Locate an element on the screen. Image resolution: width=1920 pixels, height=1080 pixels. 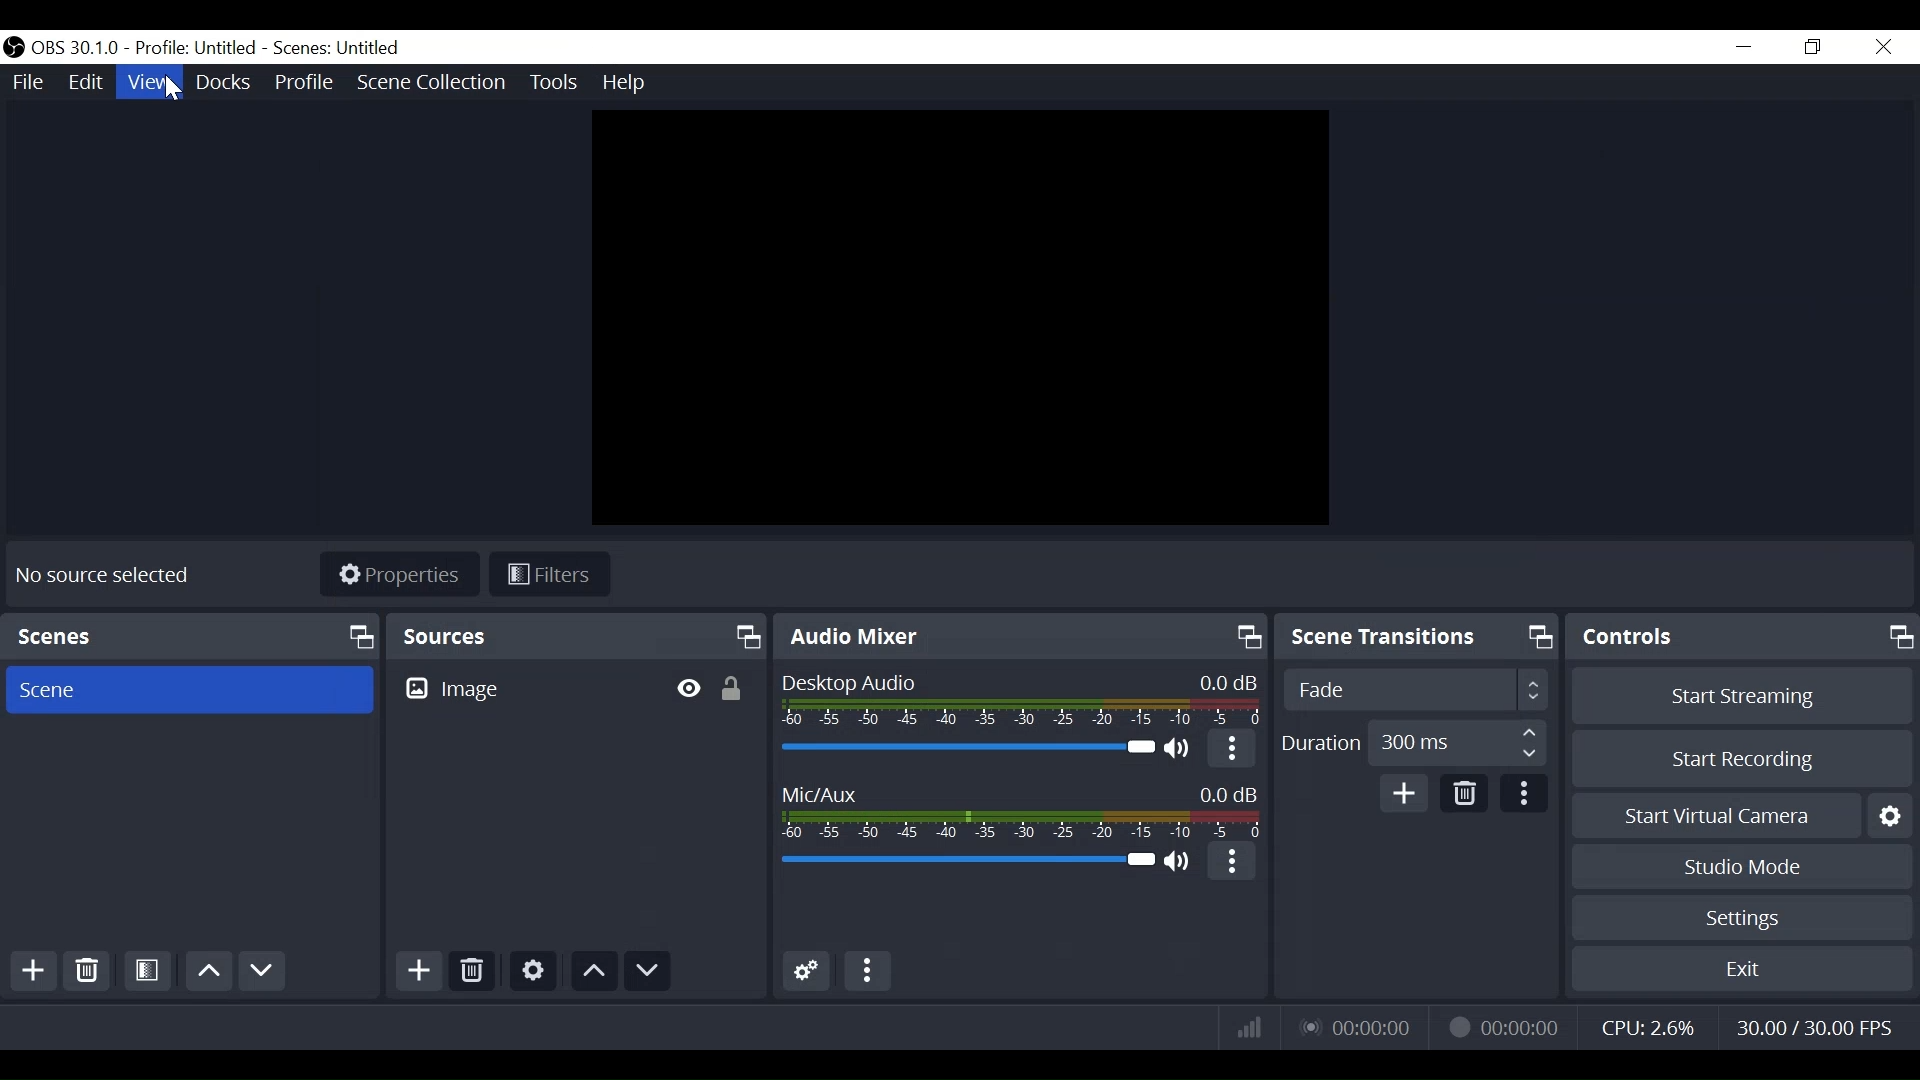
Cursor is located at coordinates (173, 88).